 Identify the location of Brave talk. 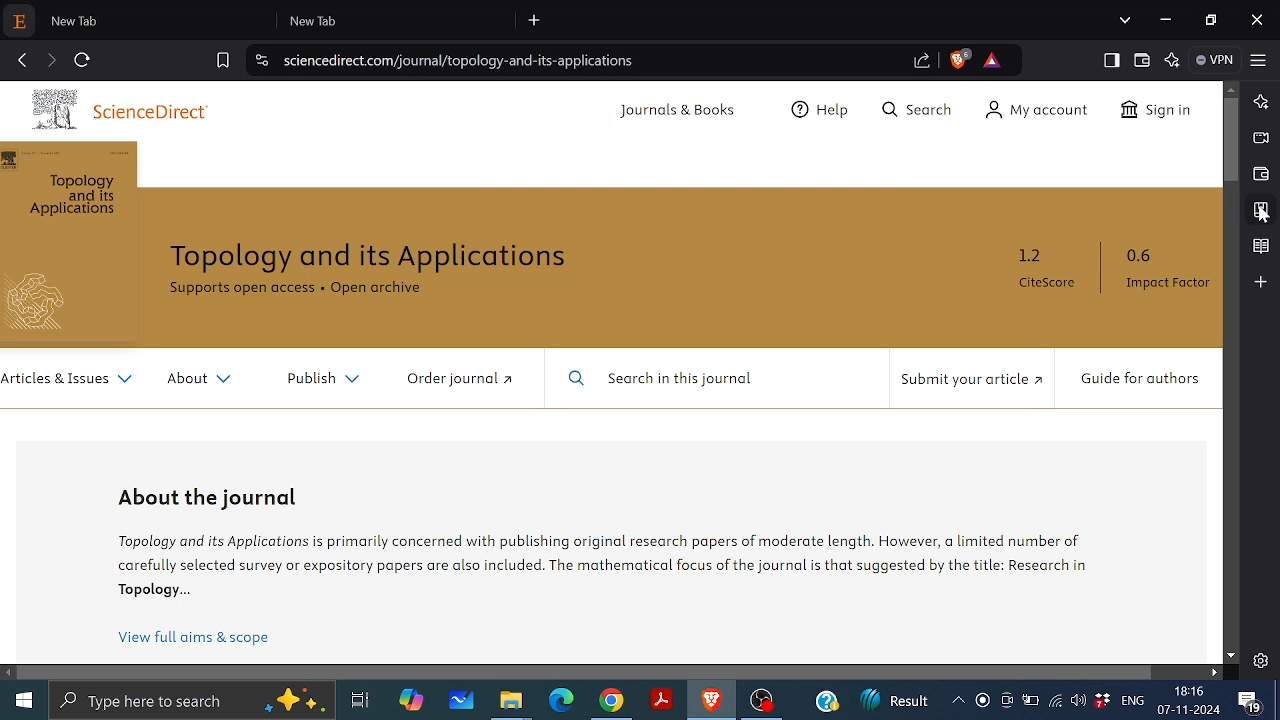
(1259, 137).